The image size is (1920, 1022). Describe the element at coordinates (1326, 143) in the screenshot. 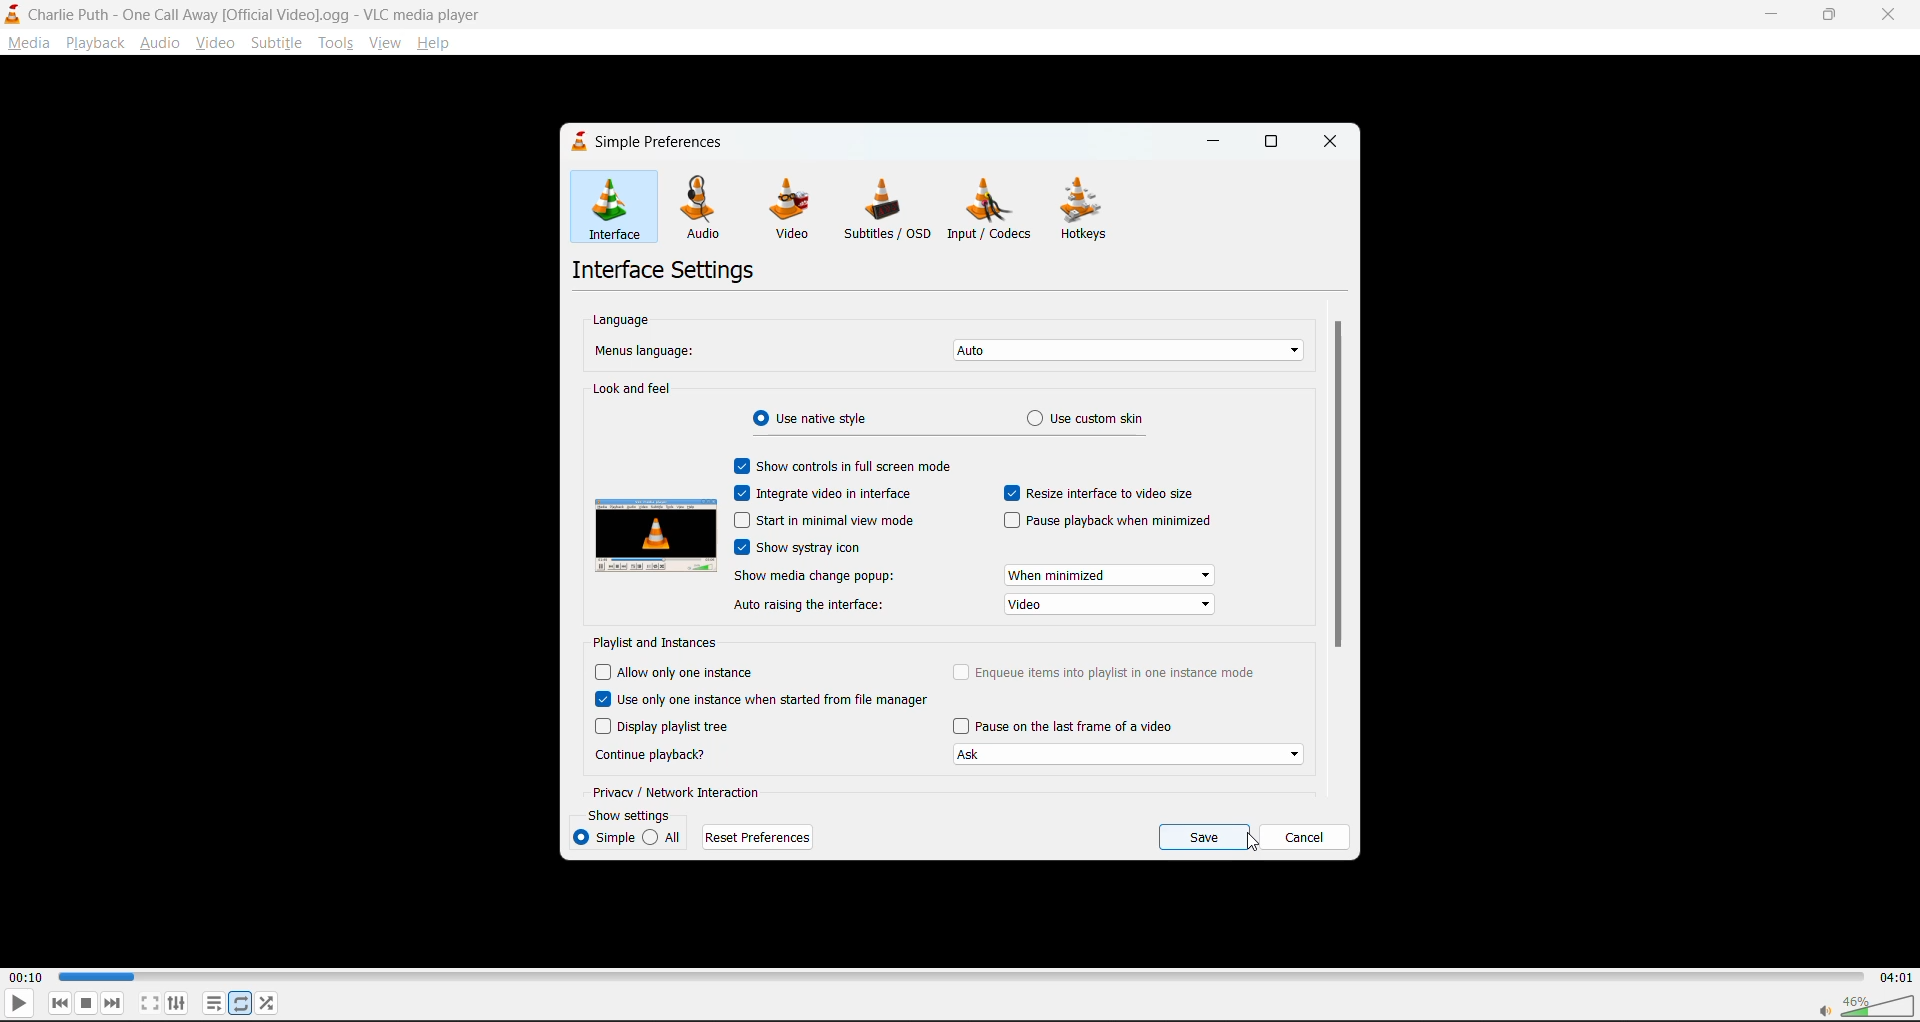

I see `close` at that location.